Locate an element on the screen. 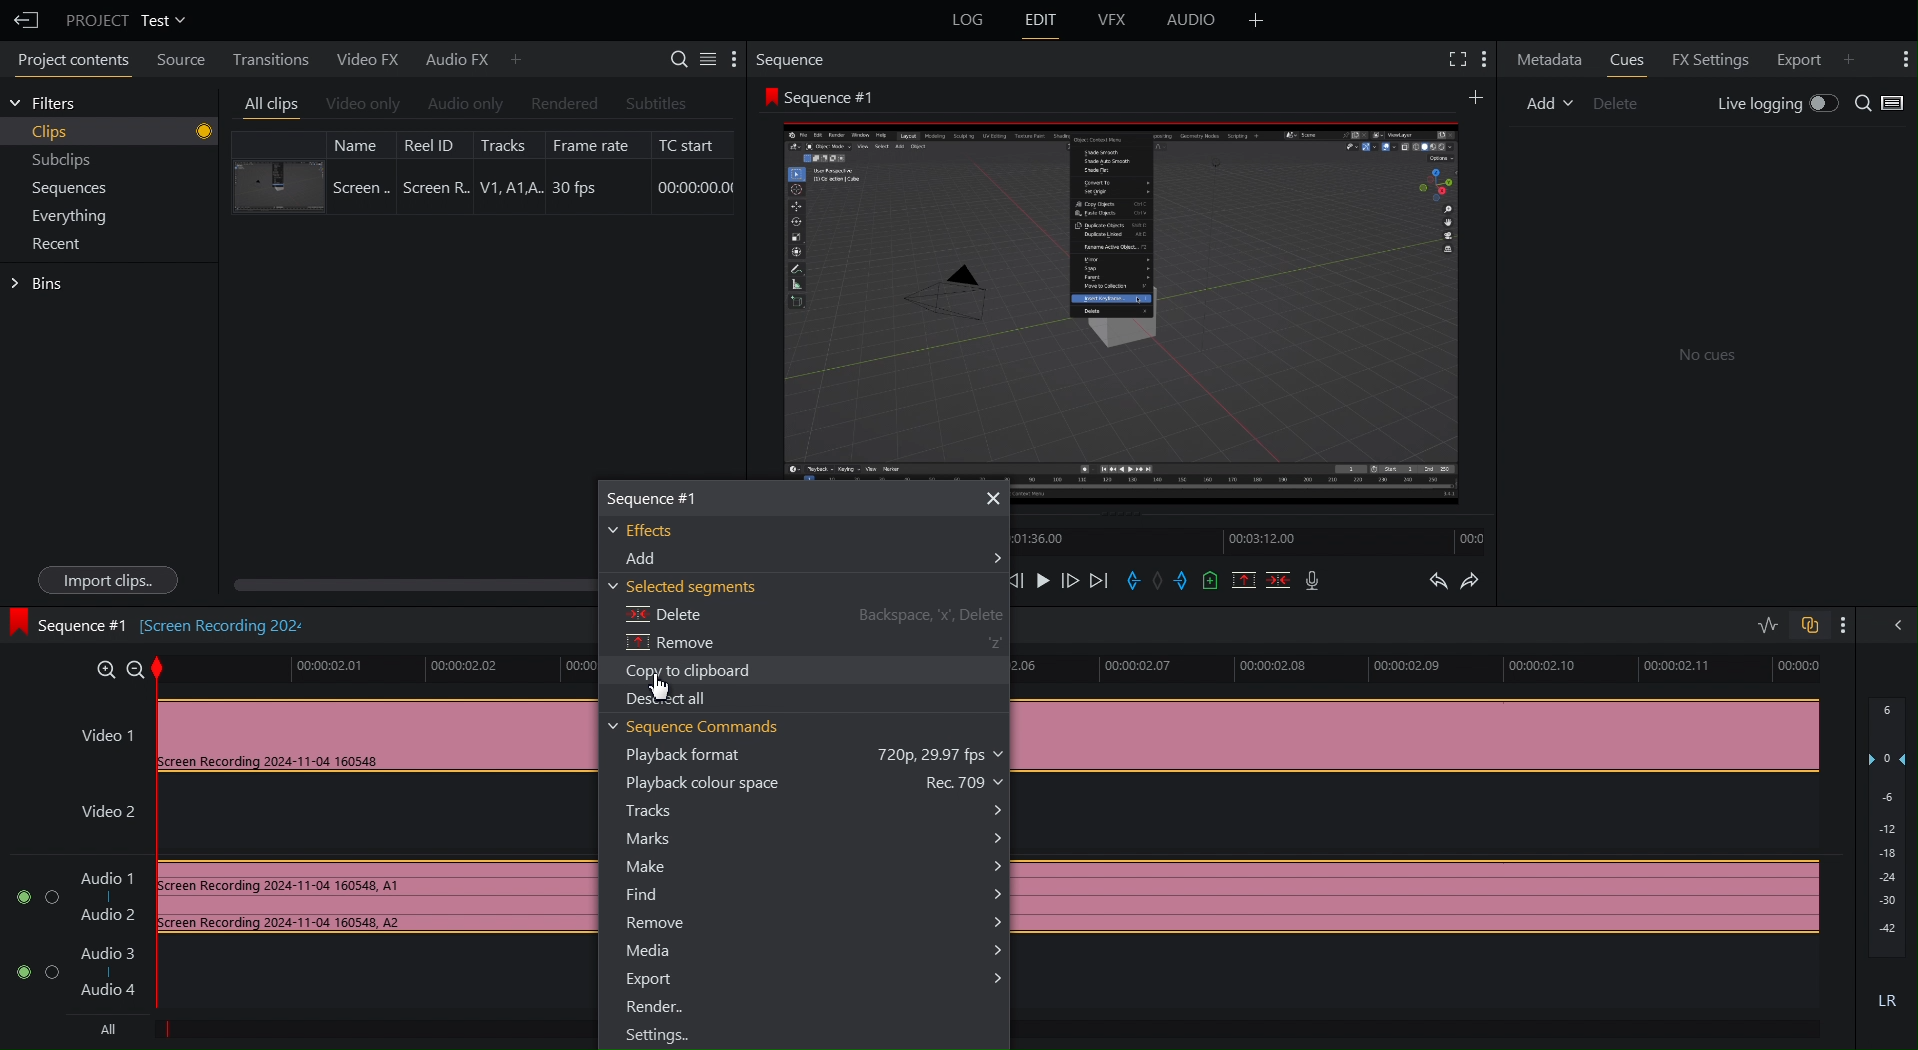 This screenshot has width=1918, height=1050. Sequence is located at coordinates (796, 61).